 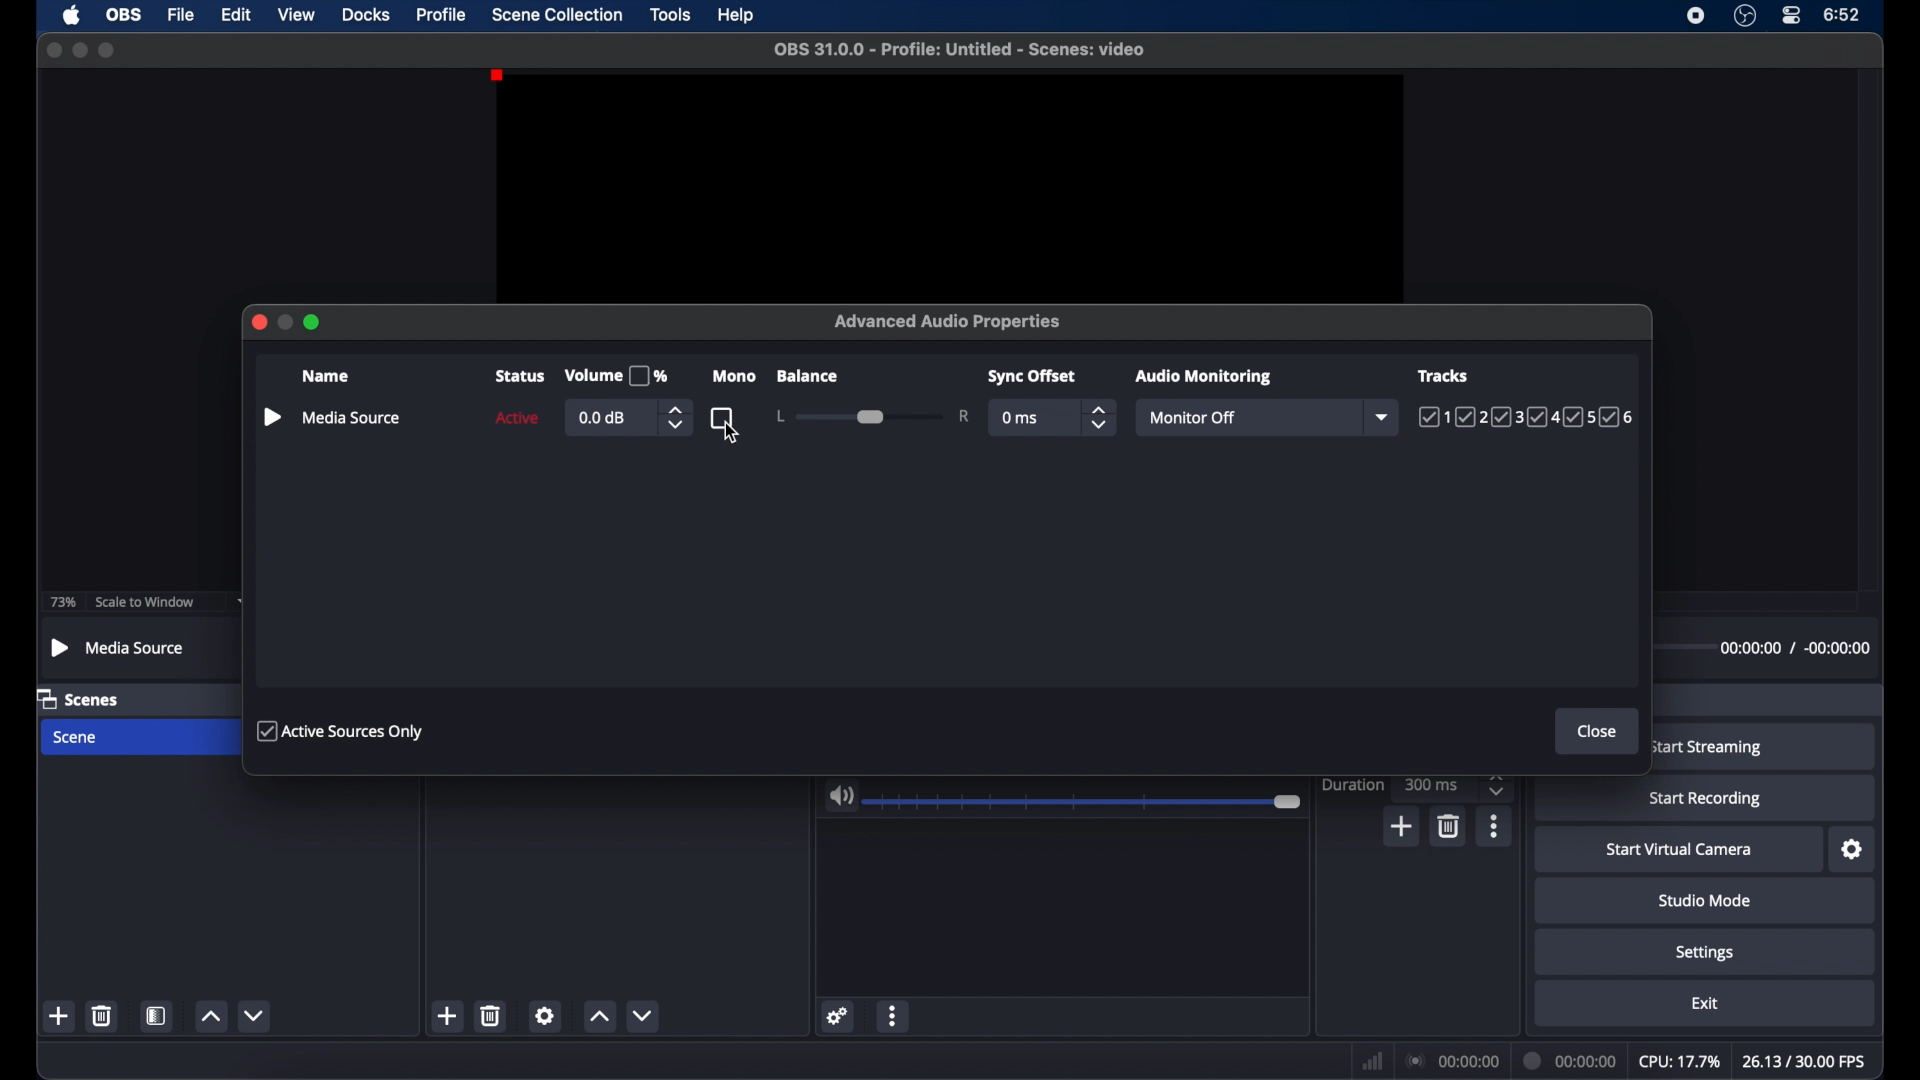 What do you see at coordinates (491, 1015) in the screenshot?
I see `delete` at bounding box center [491, 1015].